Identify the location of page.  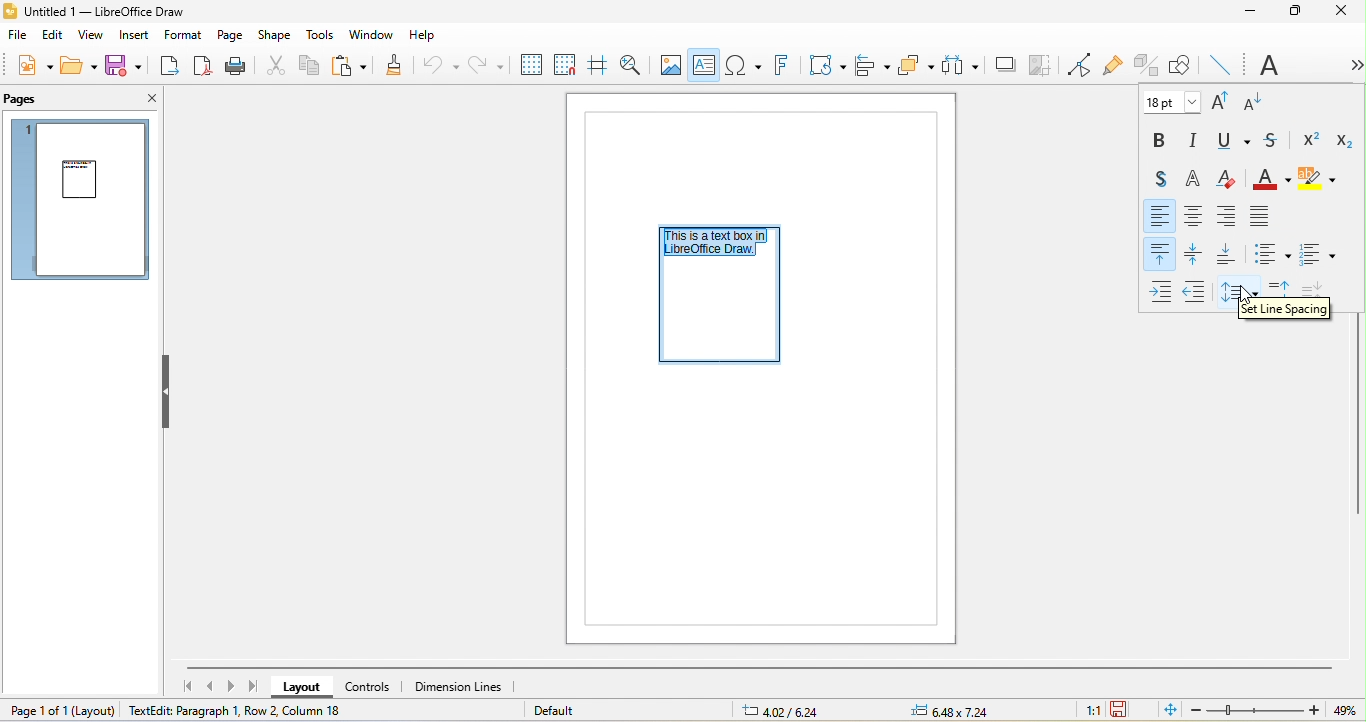
(232, 36).